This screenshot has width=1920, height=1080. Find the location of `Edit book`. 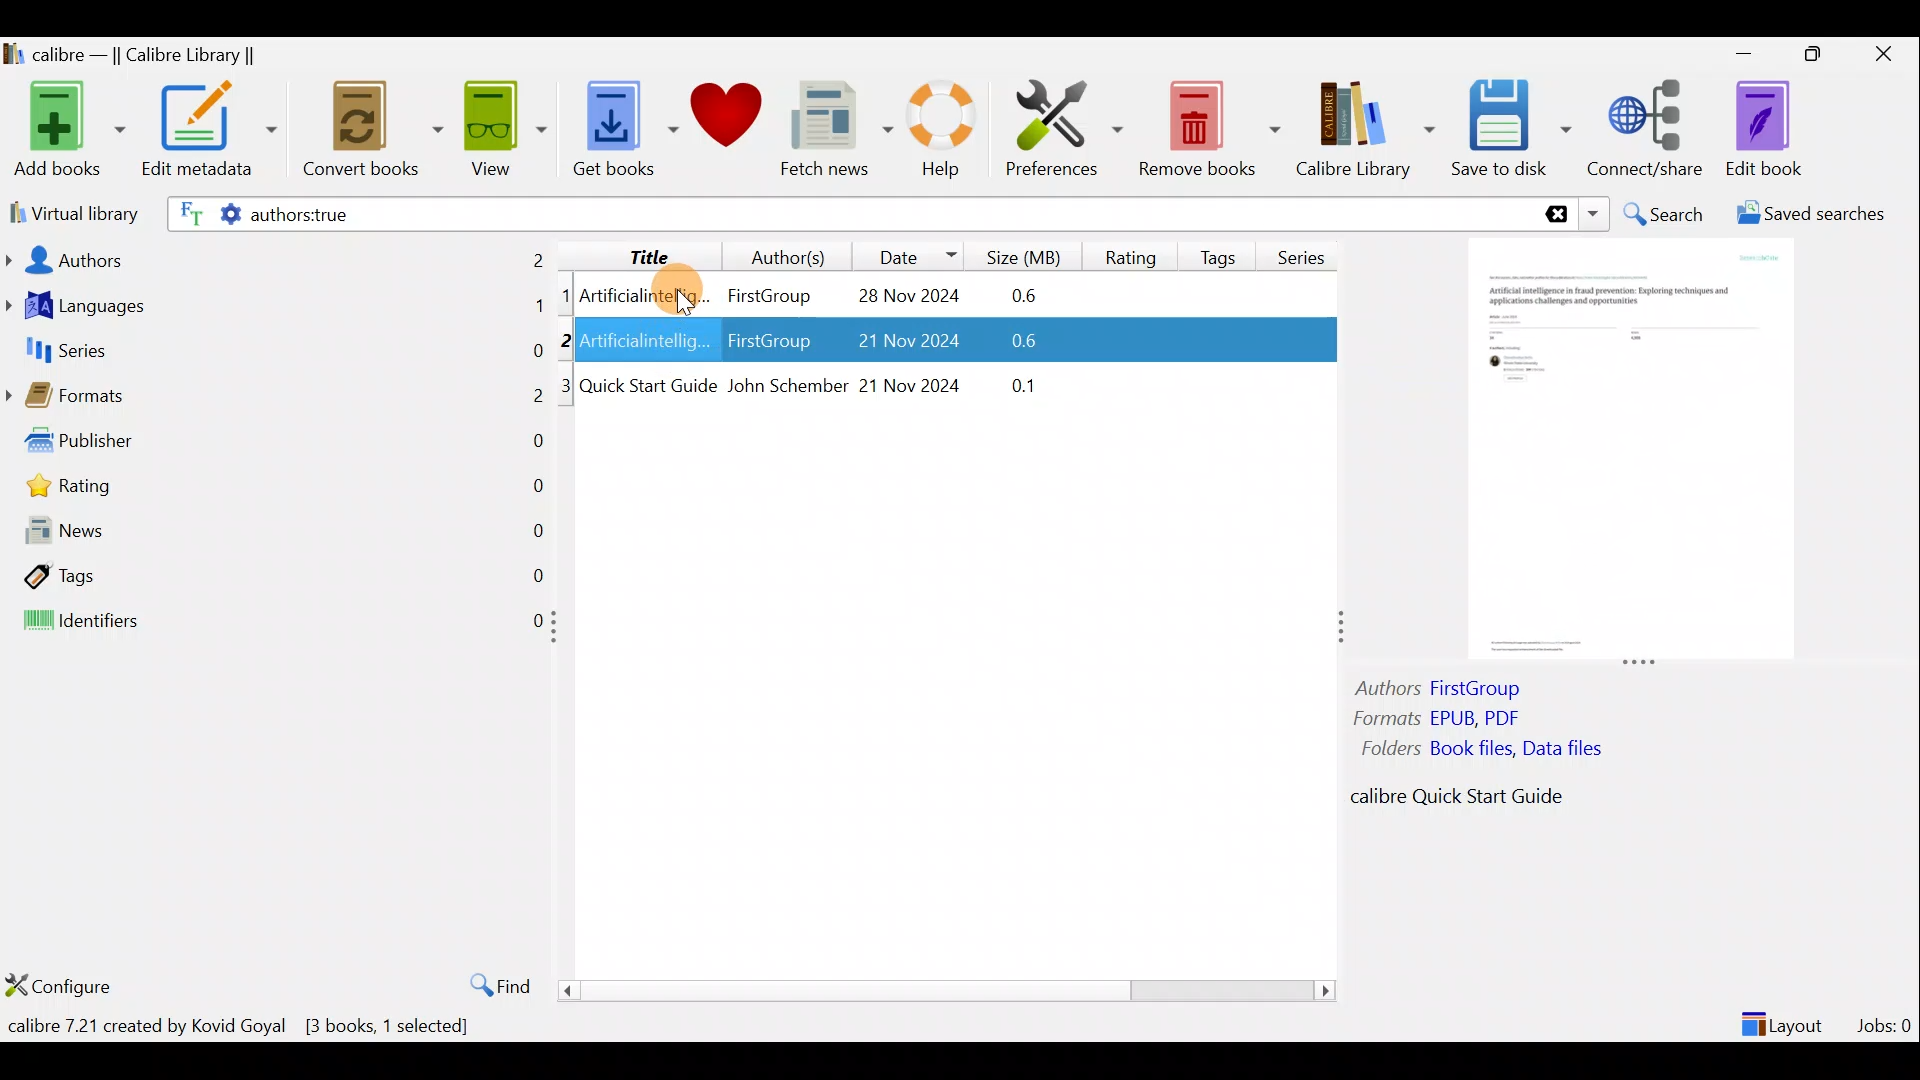

Edit book is located at coordinates (1760, 130).